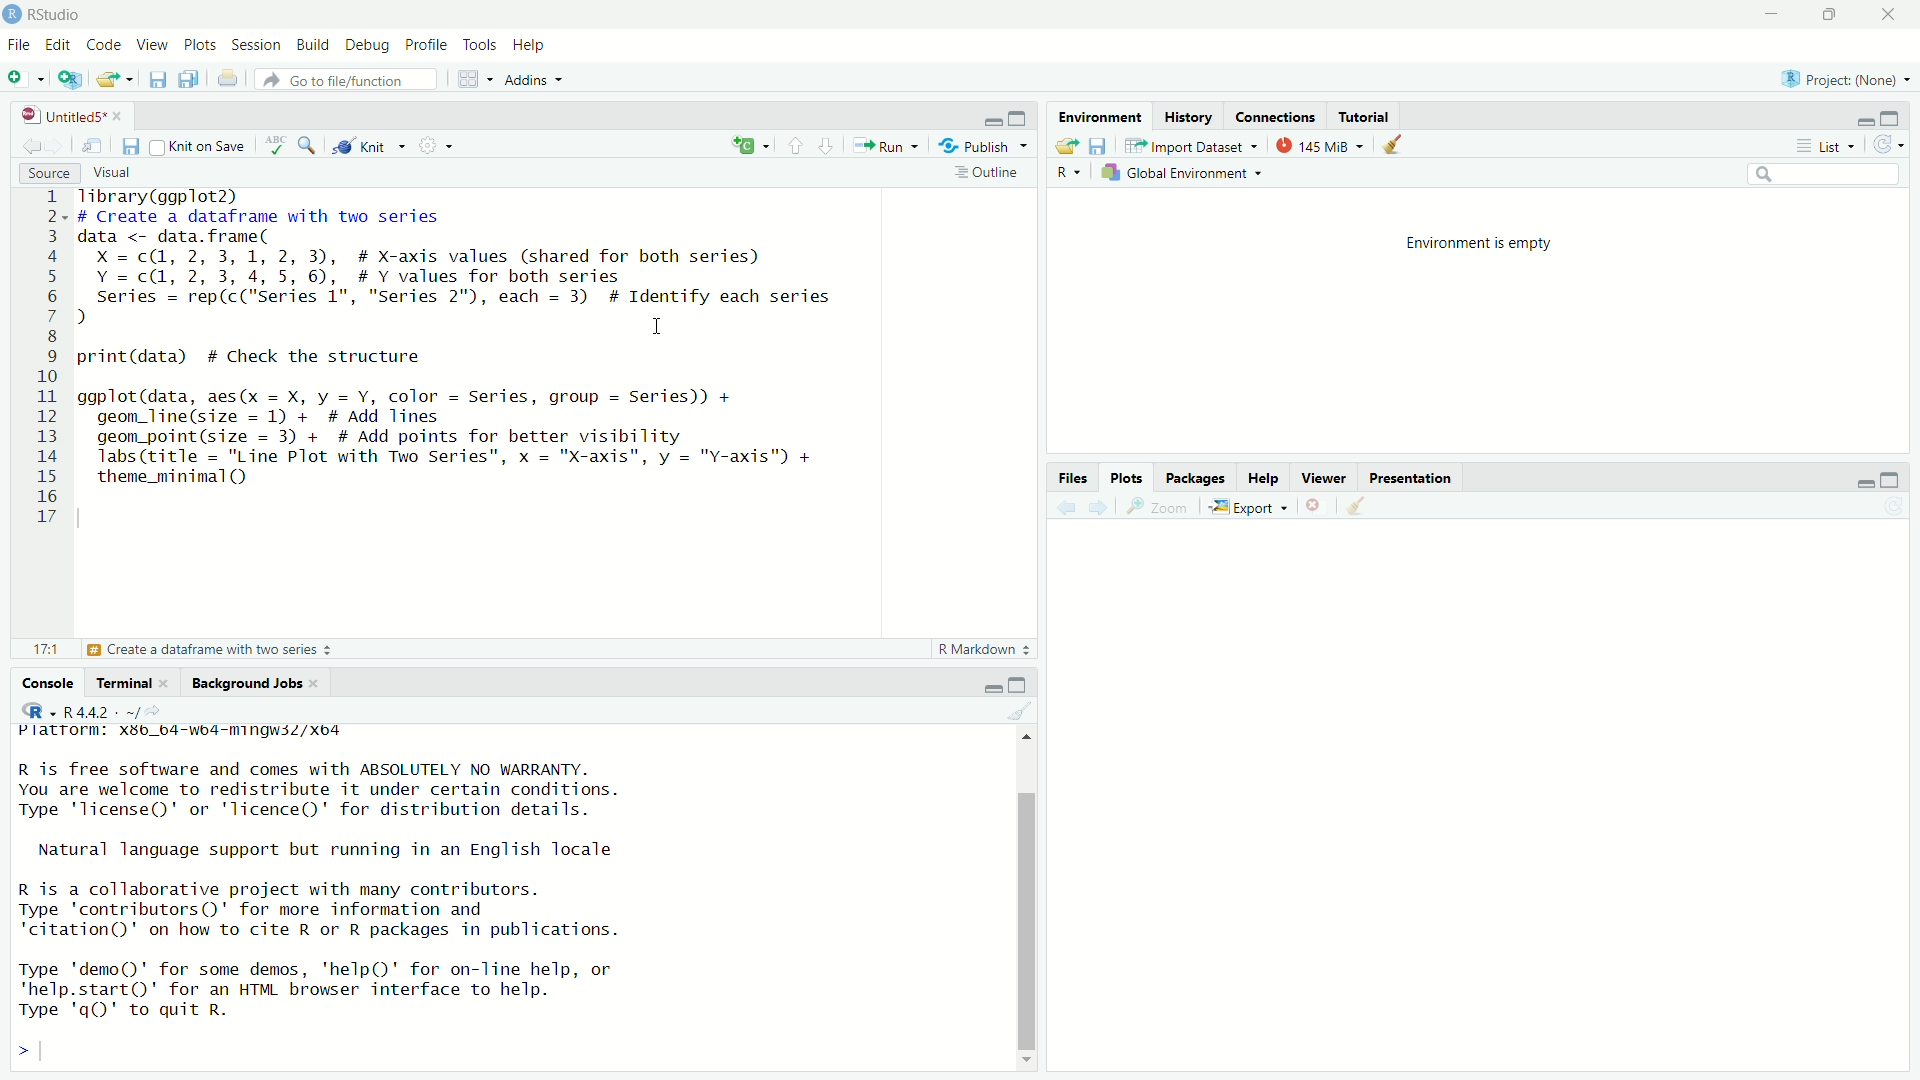  Describe the element at coordinates (1193, 477) in the screenshot. I see `Pacakges` at that location.